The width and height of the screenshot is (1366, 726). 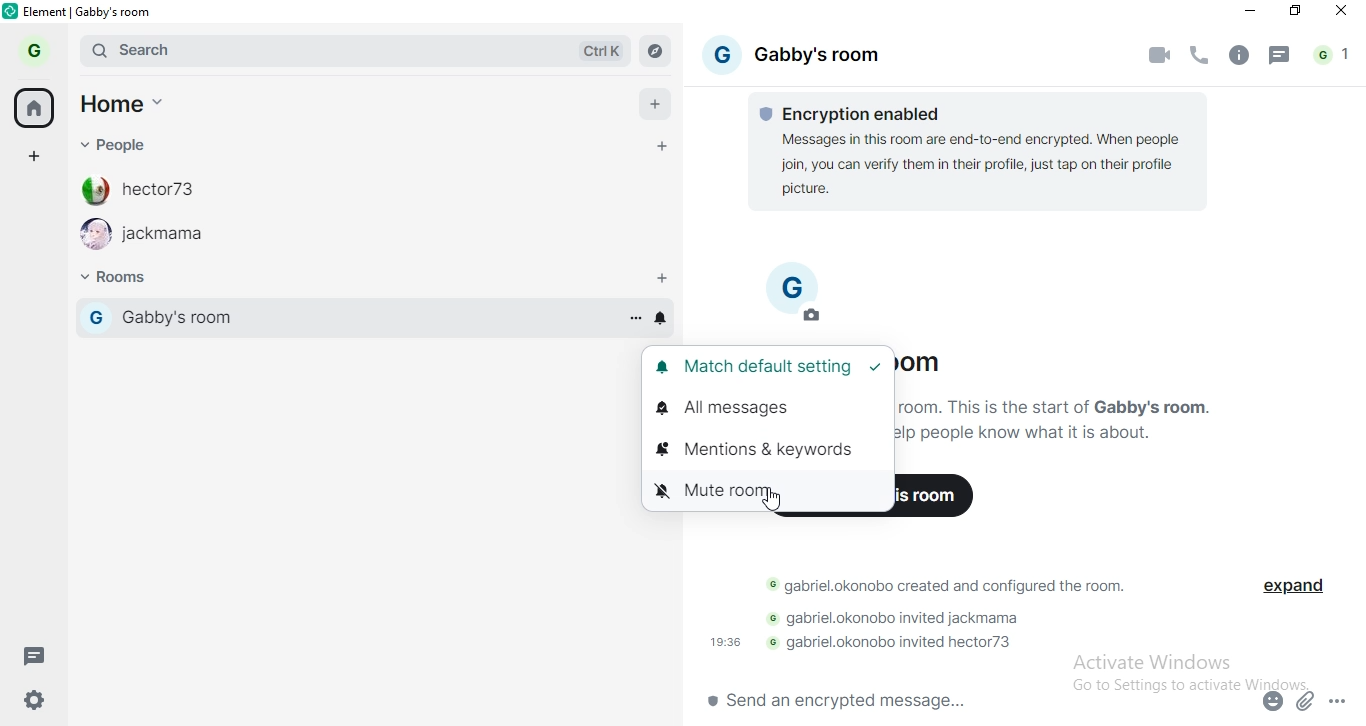 I want to click on search bar, so click(x=256, y=53).